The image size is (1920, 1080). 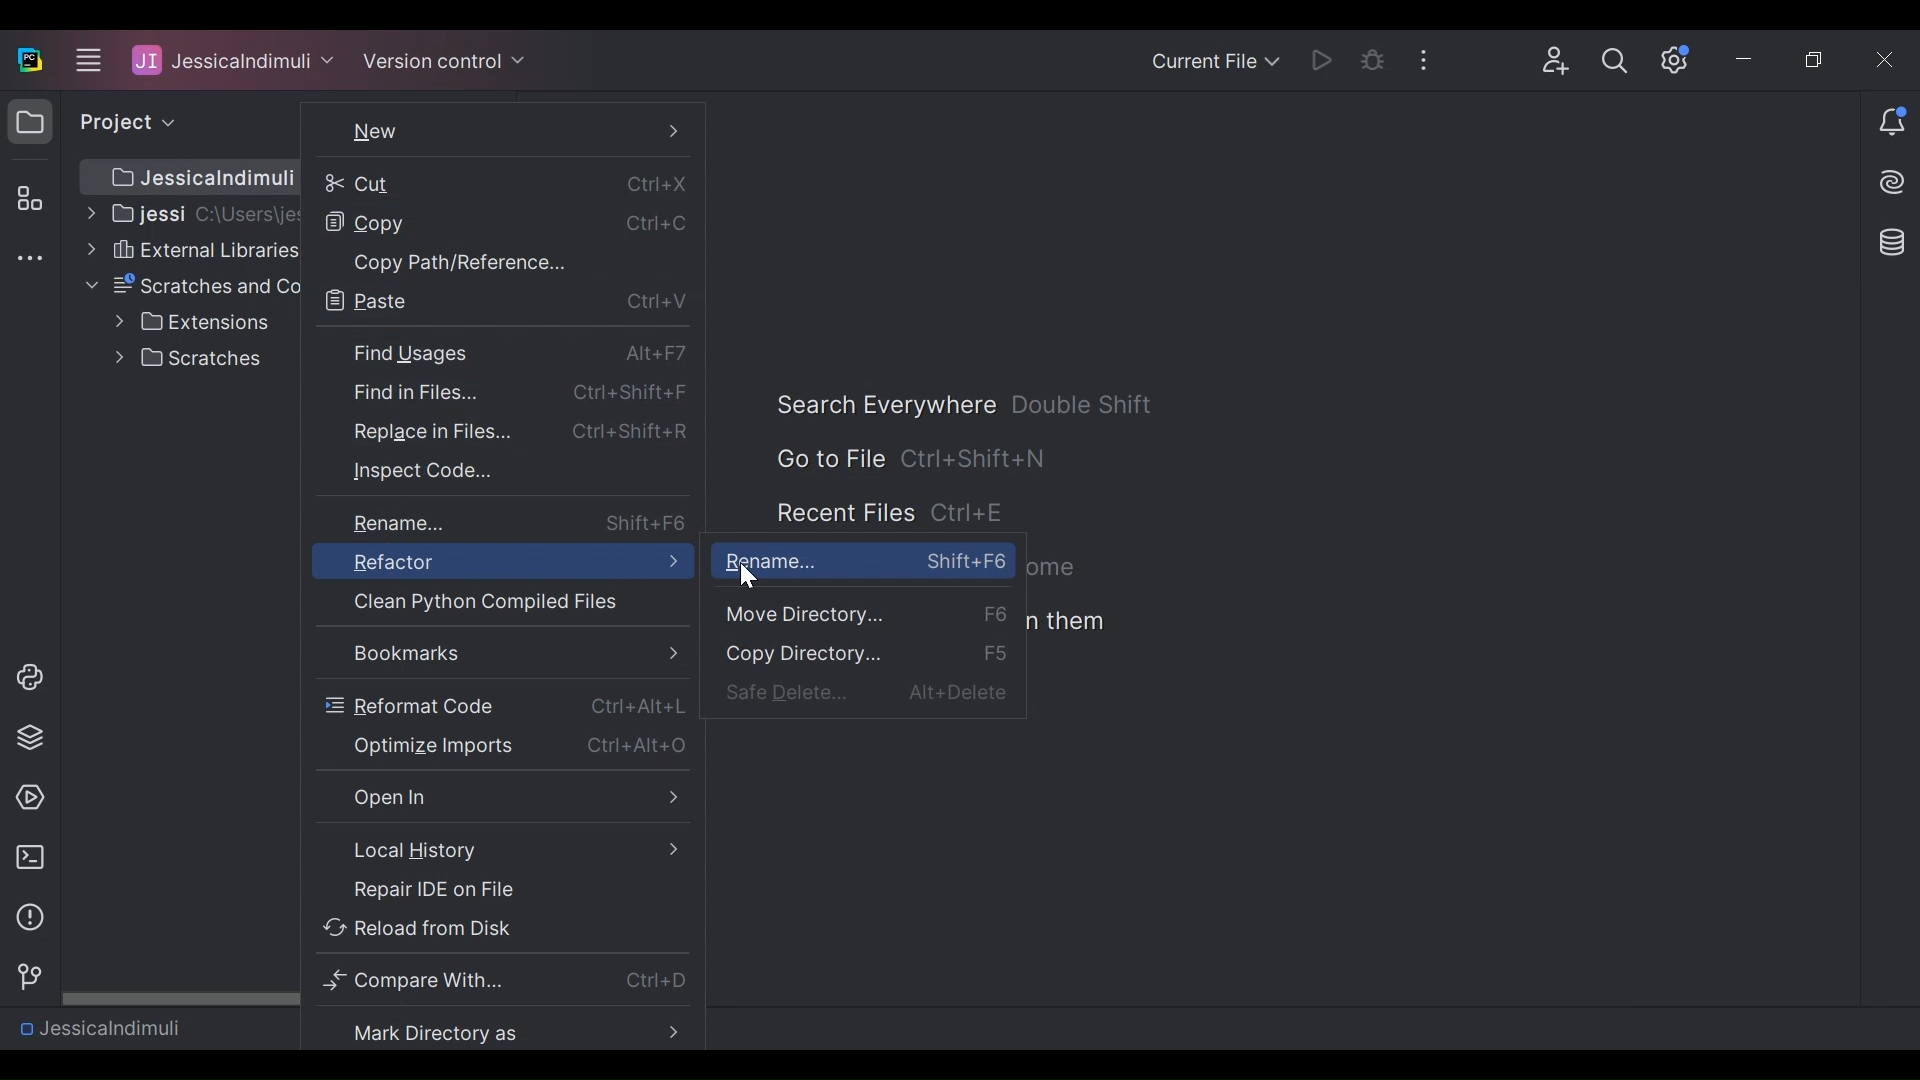 I want to click on shortcut, so click(x=972, y=515).